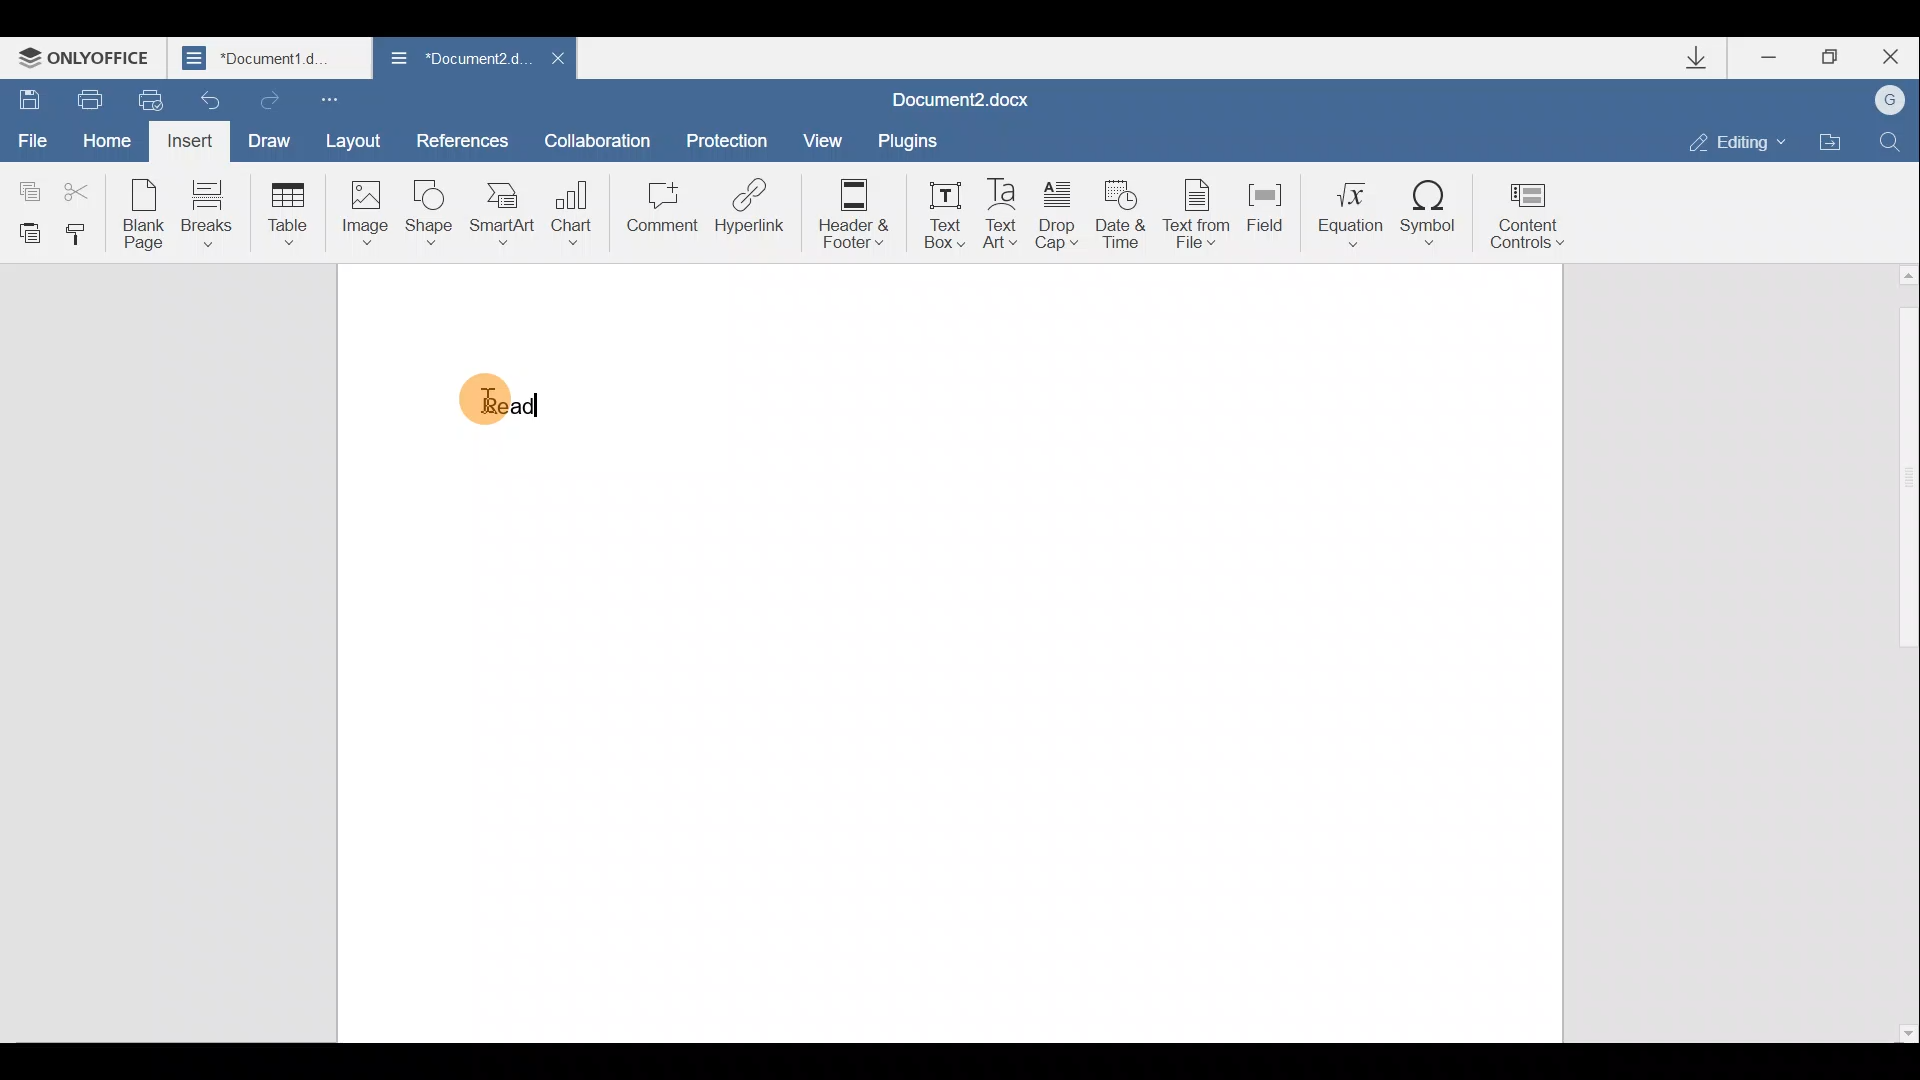 Image resolution: width=1920 pixels, height=1080 pixels. What do you see at coordinates (83, 184) in the screenshot?
I see `Cut` at bounding box center [83, 184].